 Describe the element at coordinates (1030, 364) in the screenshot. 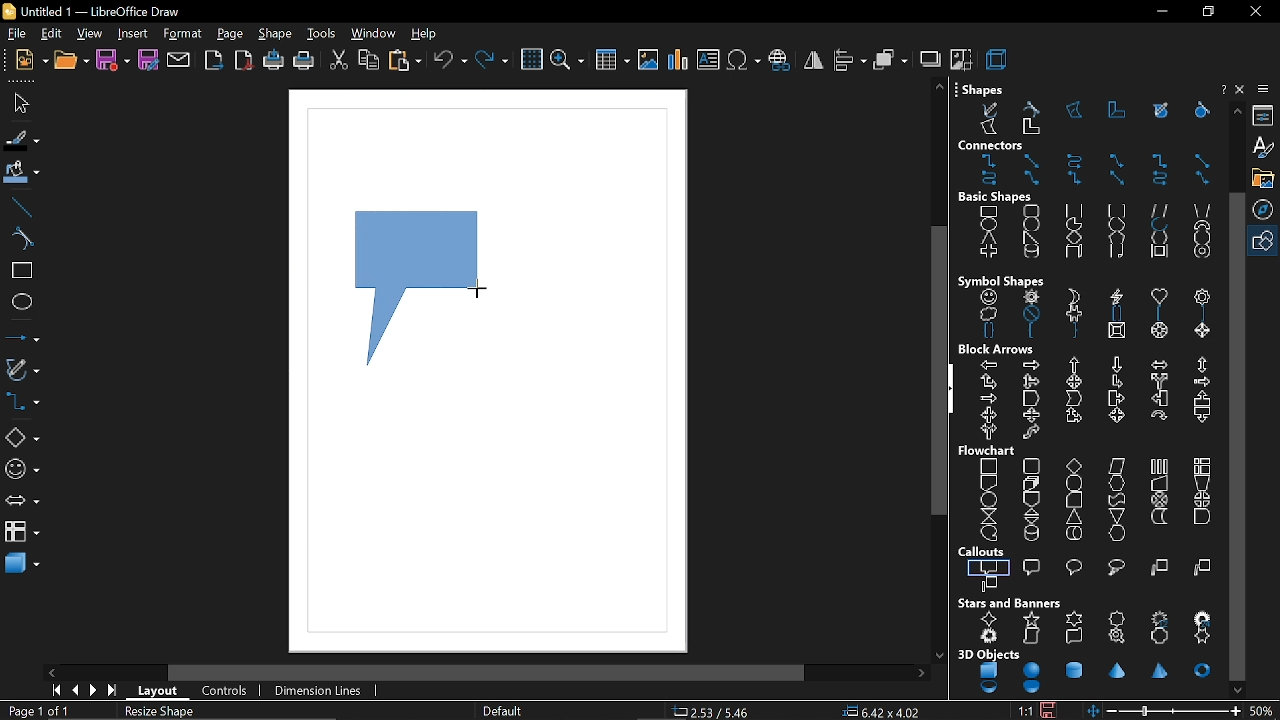

I see `right arrow` at that location.